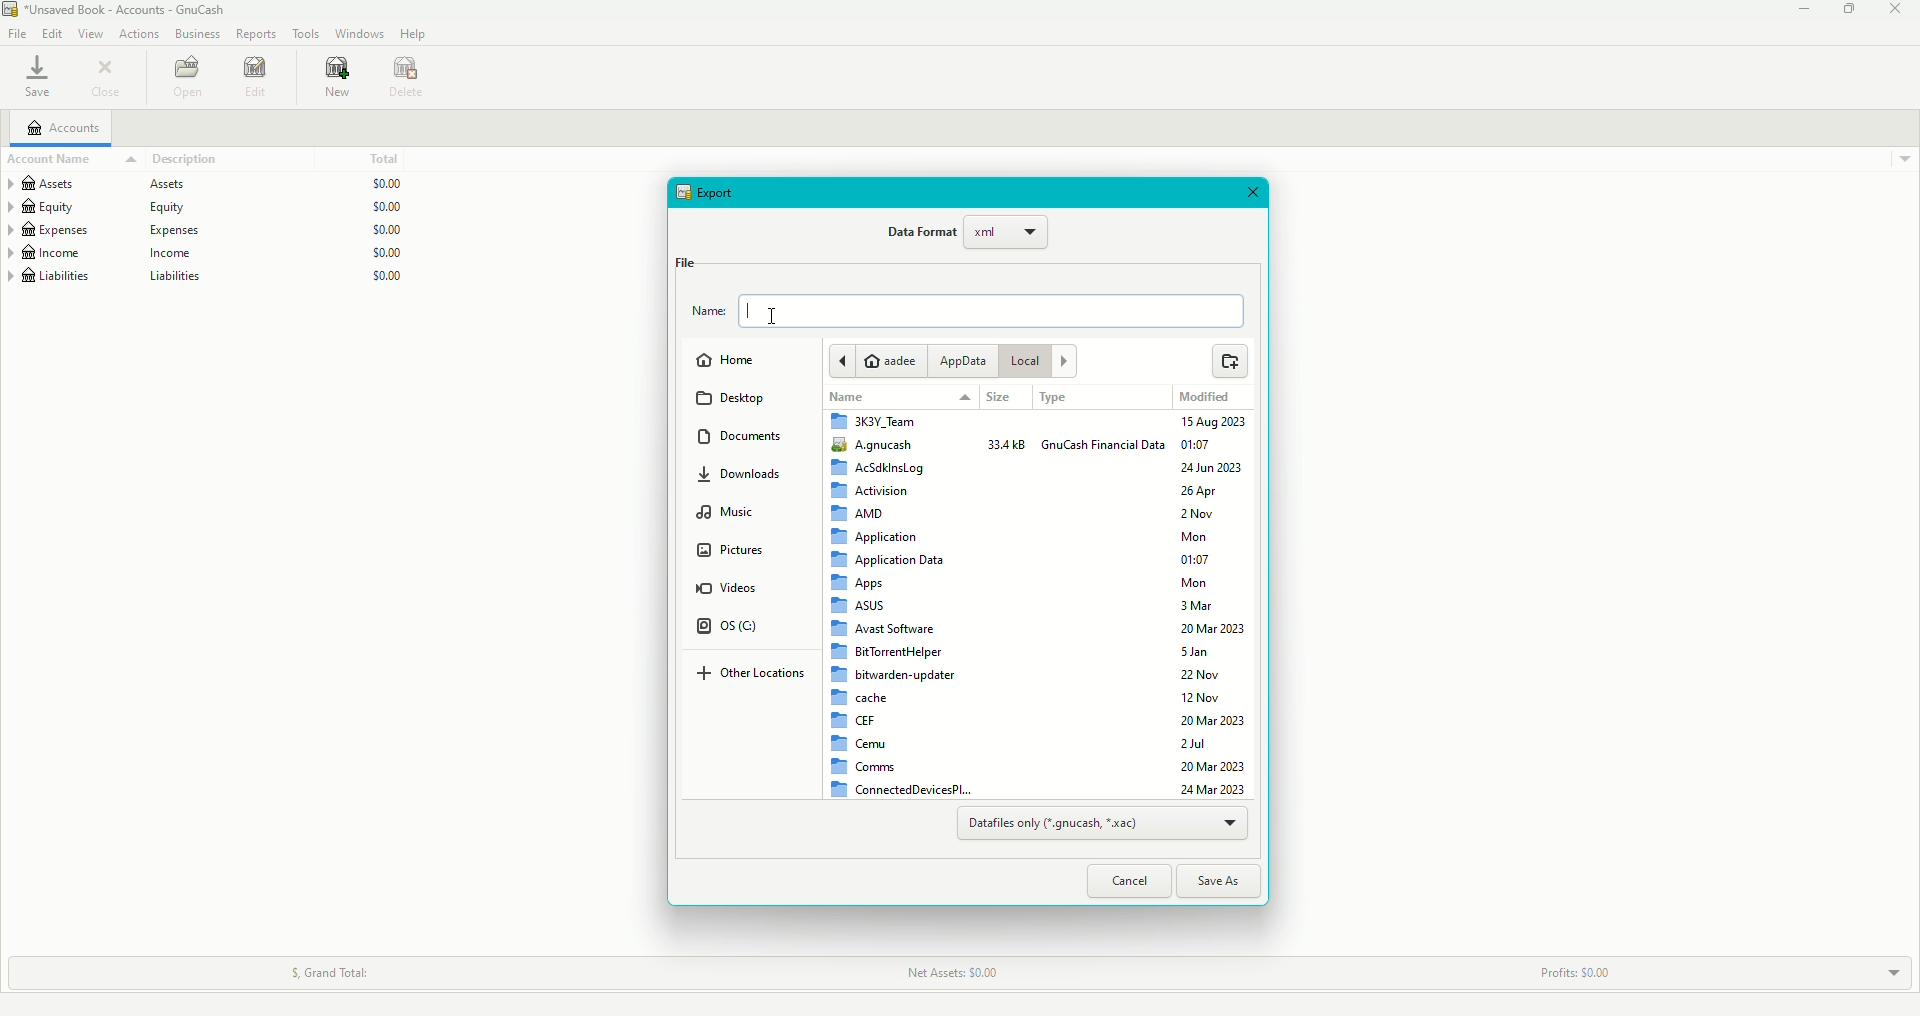  Describe the element at coordinates (359, 35) in the screenshot. I see `Windows` at that location.